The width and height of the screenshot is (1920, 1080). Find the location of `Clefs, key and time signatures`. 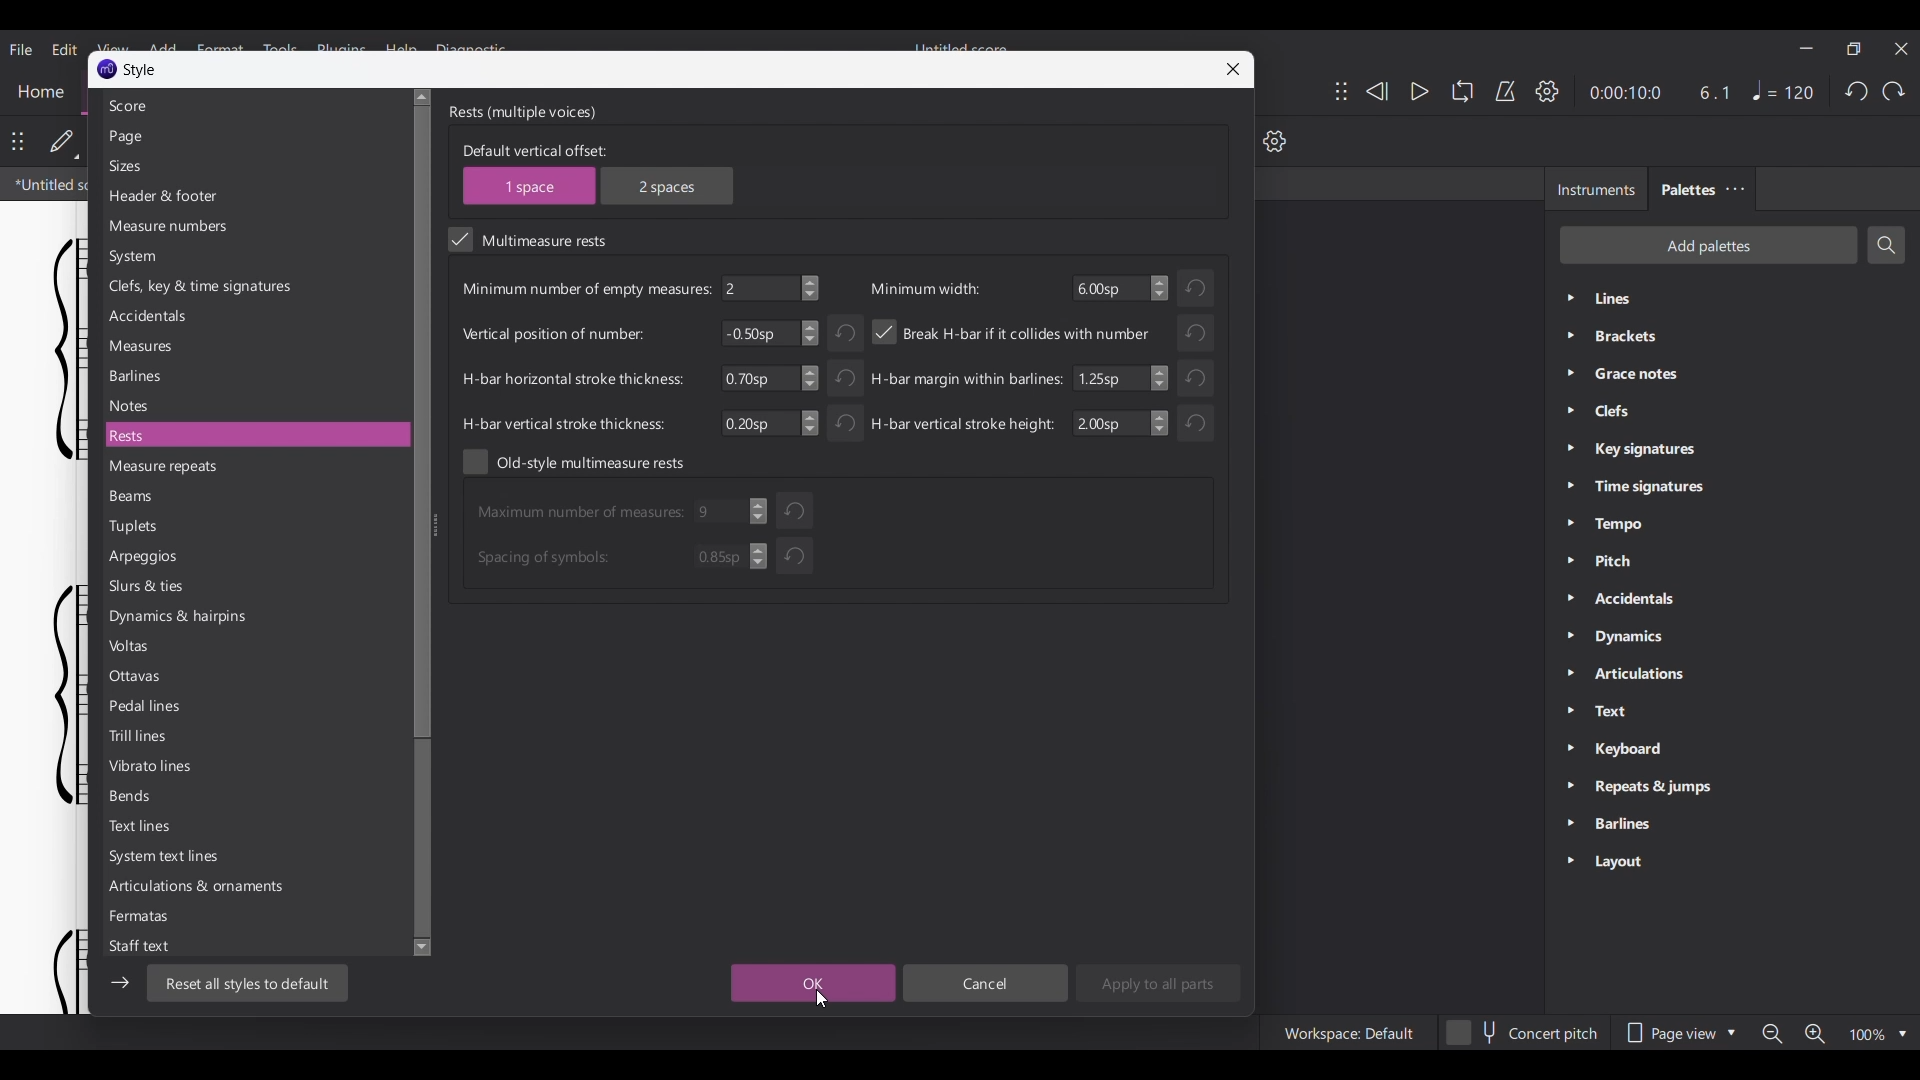

Clefs, key and time signatures is located at coordinates (254, 286).